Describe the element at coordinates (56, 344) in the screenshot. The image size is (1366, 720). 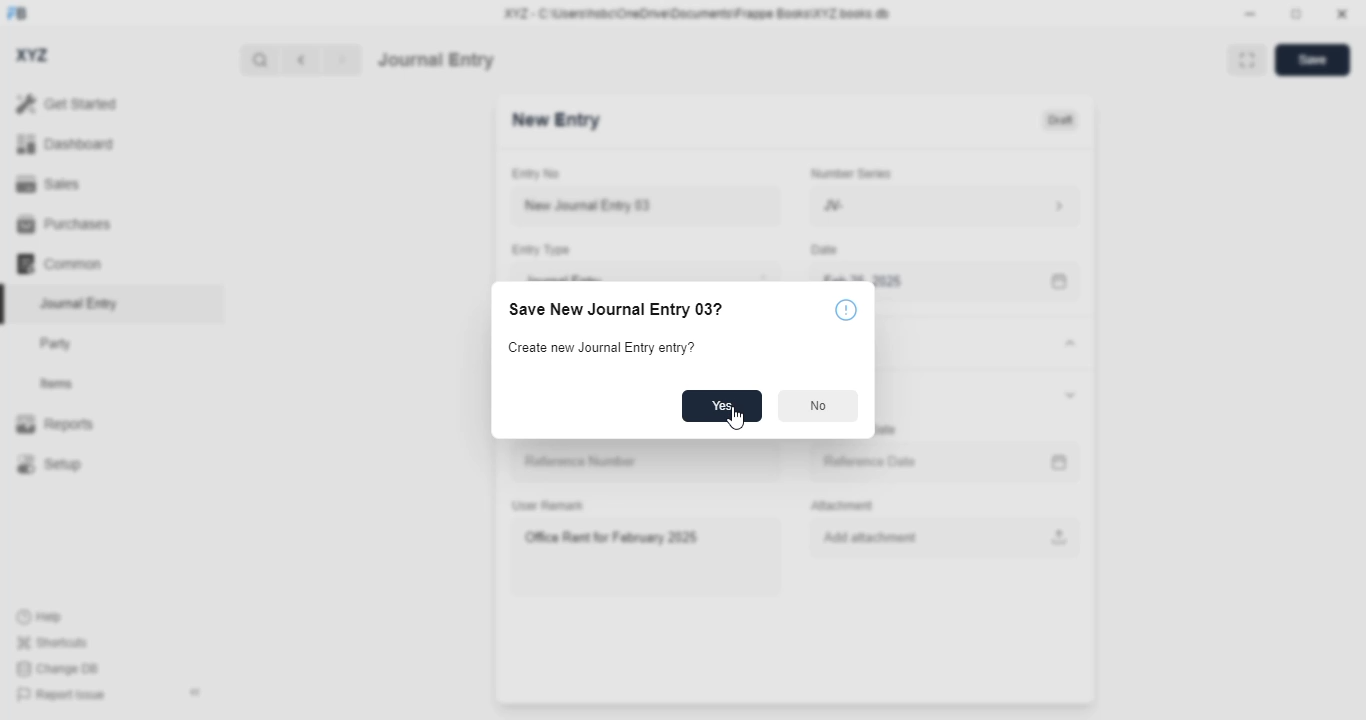
I see `party` at that location.